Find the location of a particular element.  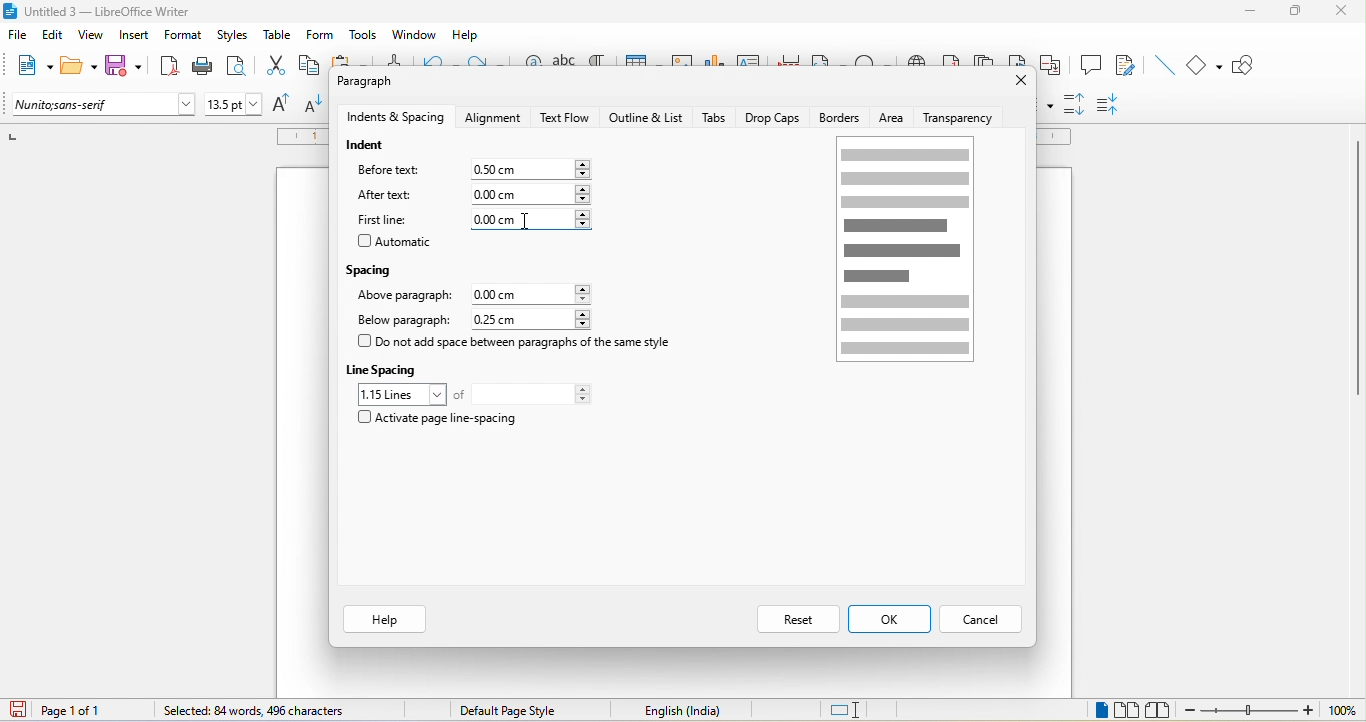

decrease size is located at coordinates (316, 103).